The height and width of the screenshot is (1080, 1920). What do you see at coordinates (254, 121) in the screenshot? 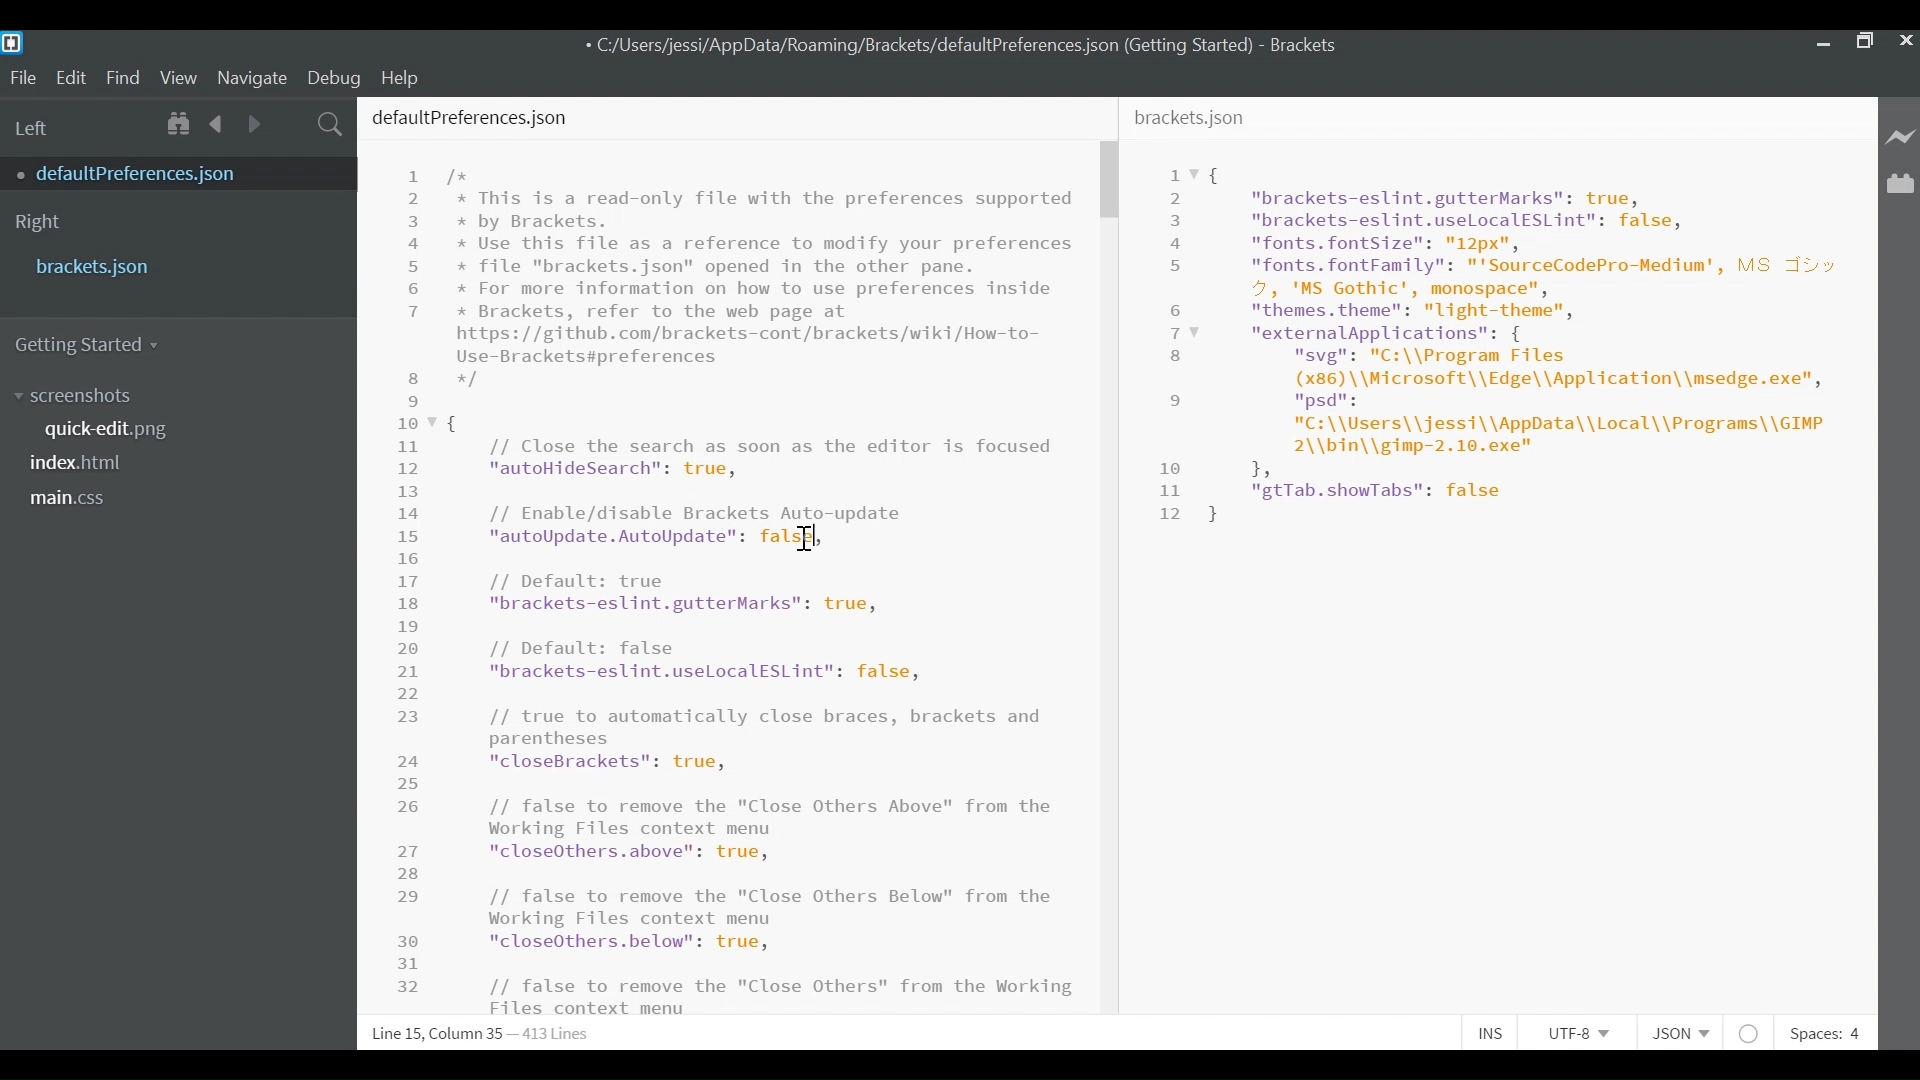
I see `Navigate Forward` at bounding box center [254, 121].